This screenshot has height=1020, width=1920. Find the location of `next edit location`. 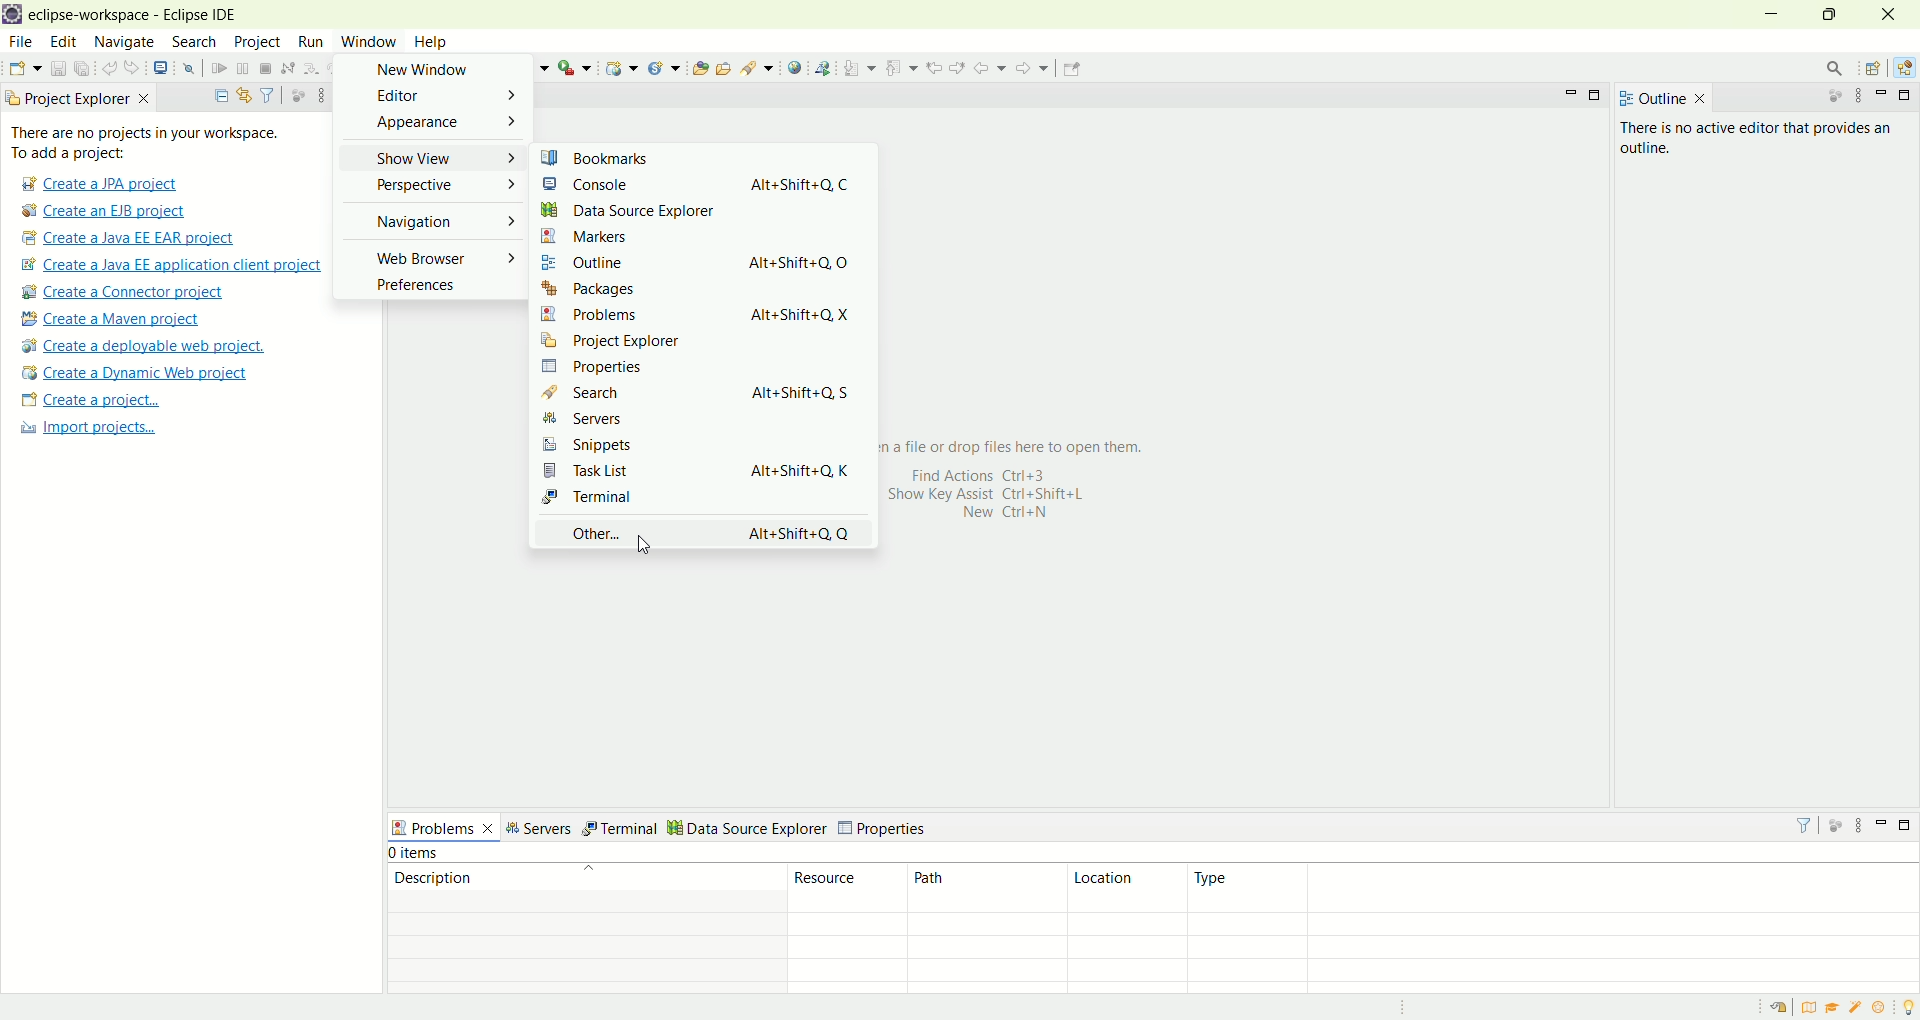

next edit location is located at coordinates (958, 66).